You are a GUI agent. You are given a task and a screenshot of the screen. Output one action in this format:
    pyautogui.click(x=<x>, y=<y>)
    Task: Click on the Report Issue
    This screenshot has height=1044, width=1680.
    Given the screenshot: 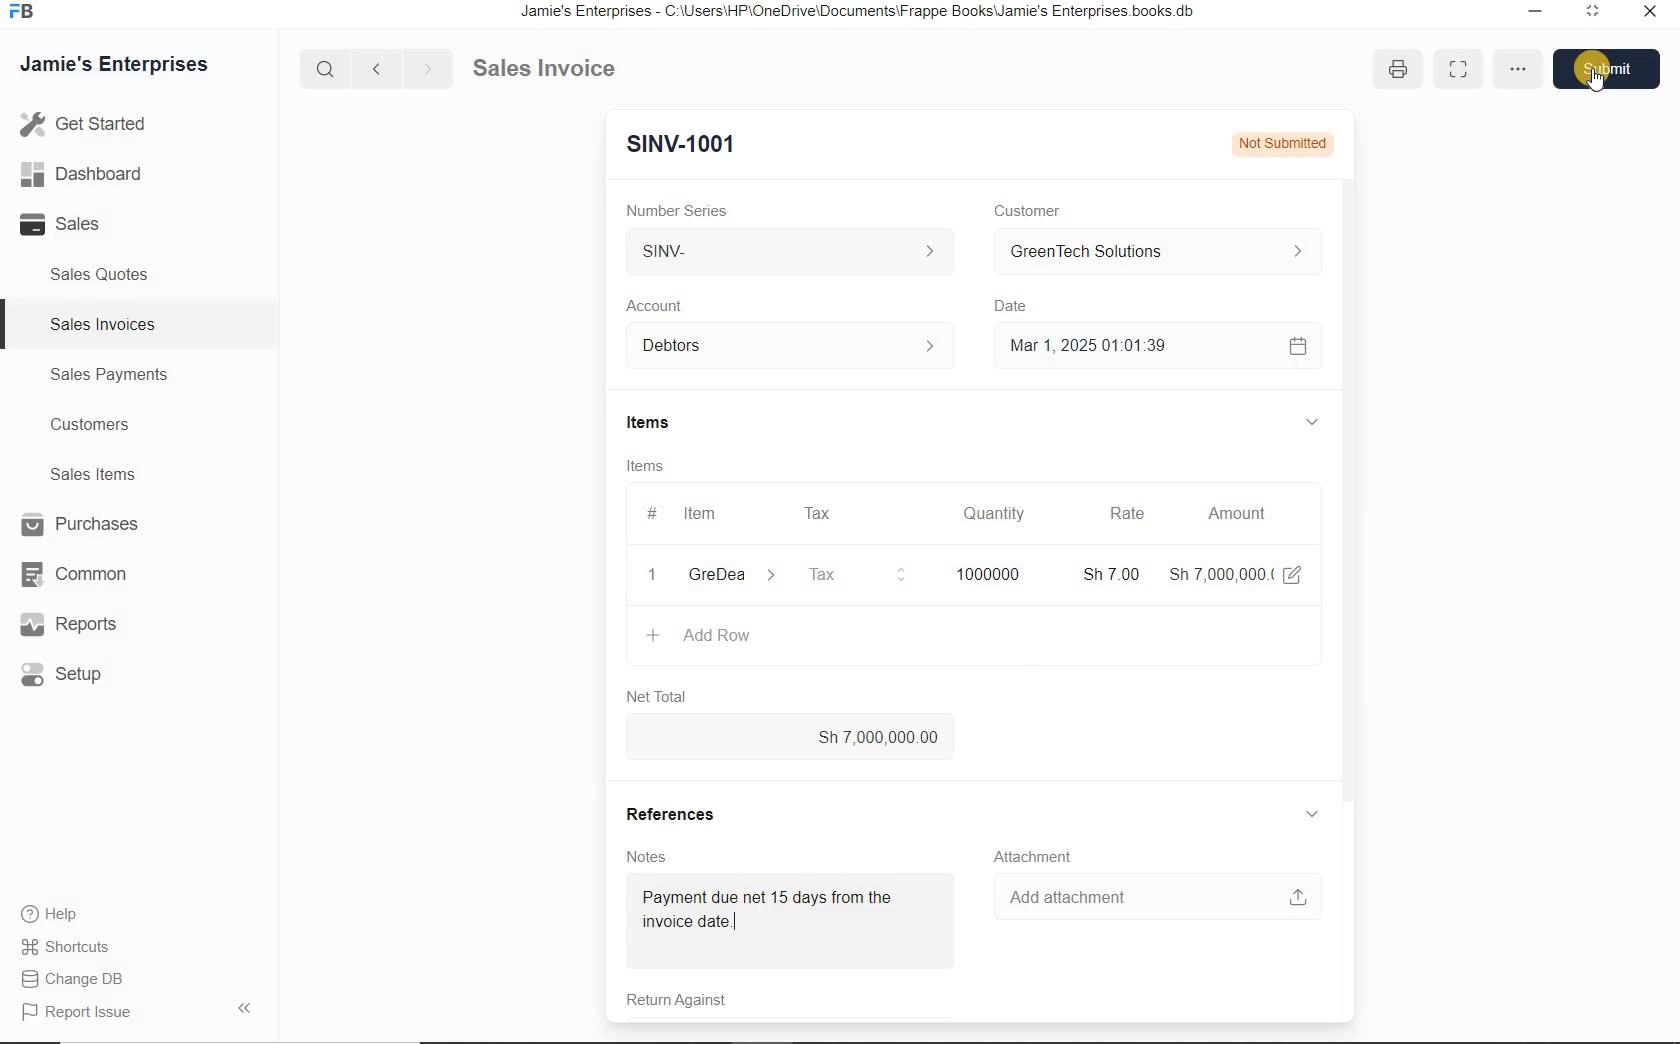 What is the action you would take?
    pyautogui.click(x=75, y=1013)
    